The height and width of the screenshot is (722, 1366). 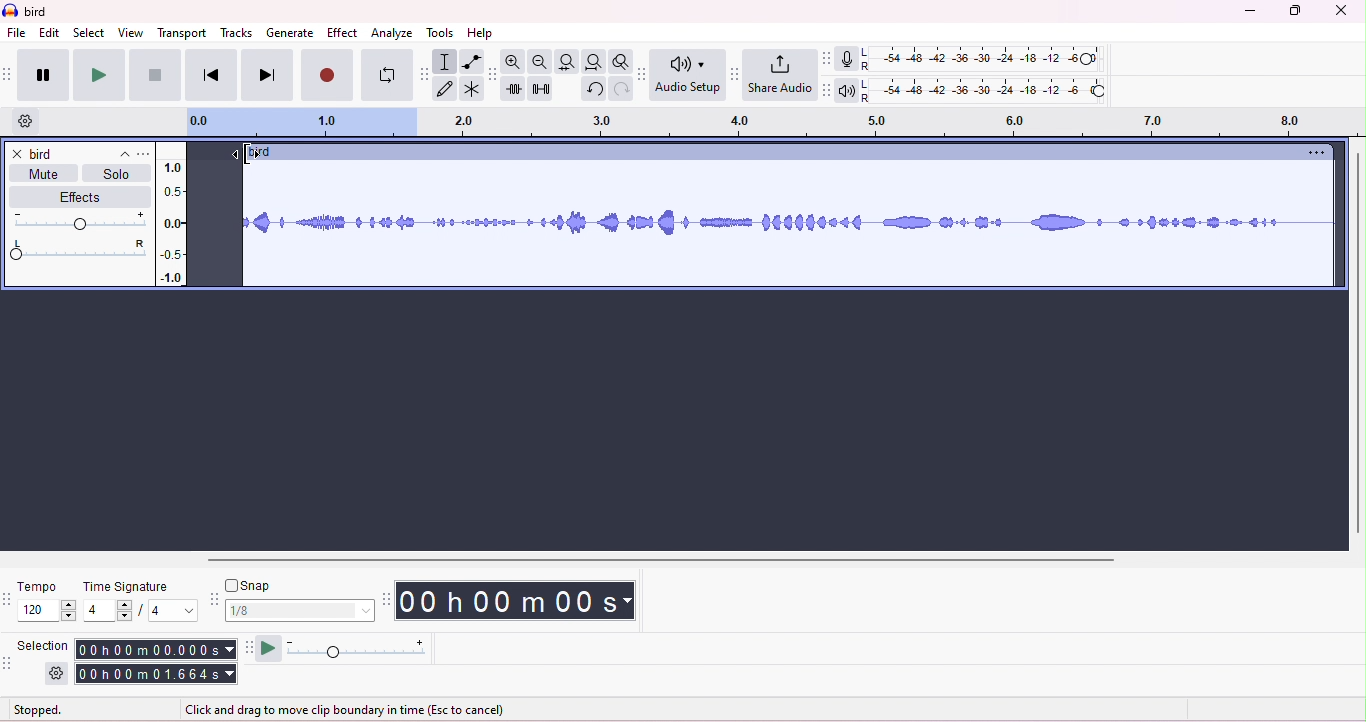 I want to click on effect, so click(x=342, y=32).